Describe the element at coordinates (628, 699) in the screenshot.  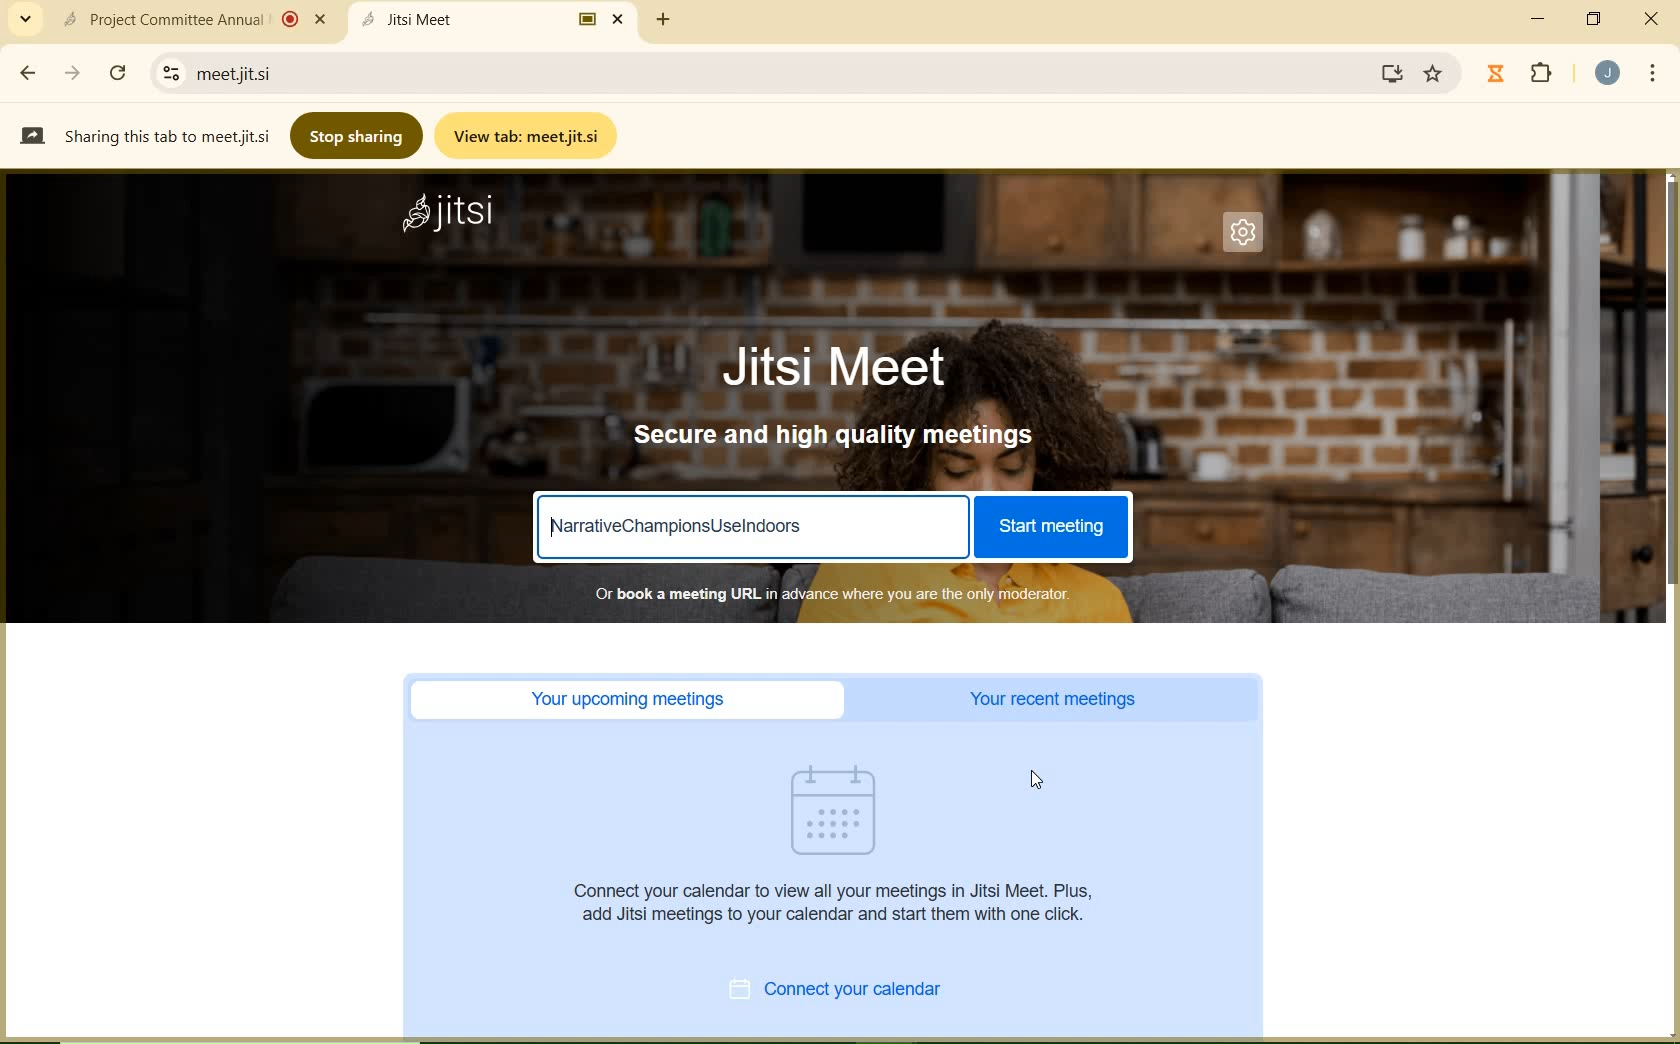
I see `Your upcoming meetings` at that location.